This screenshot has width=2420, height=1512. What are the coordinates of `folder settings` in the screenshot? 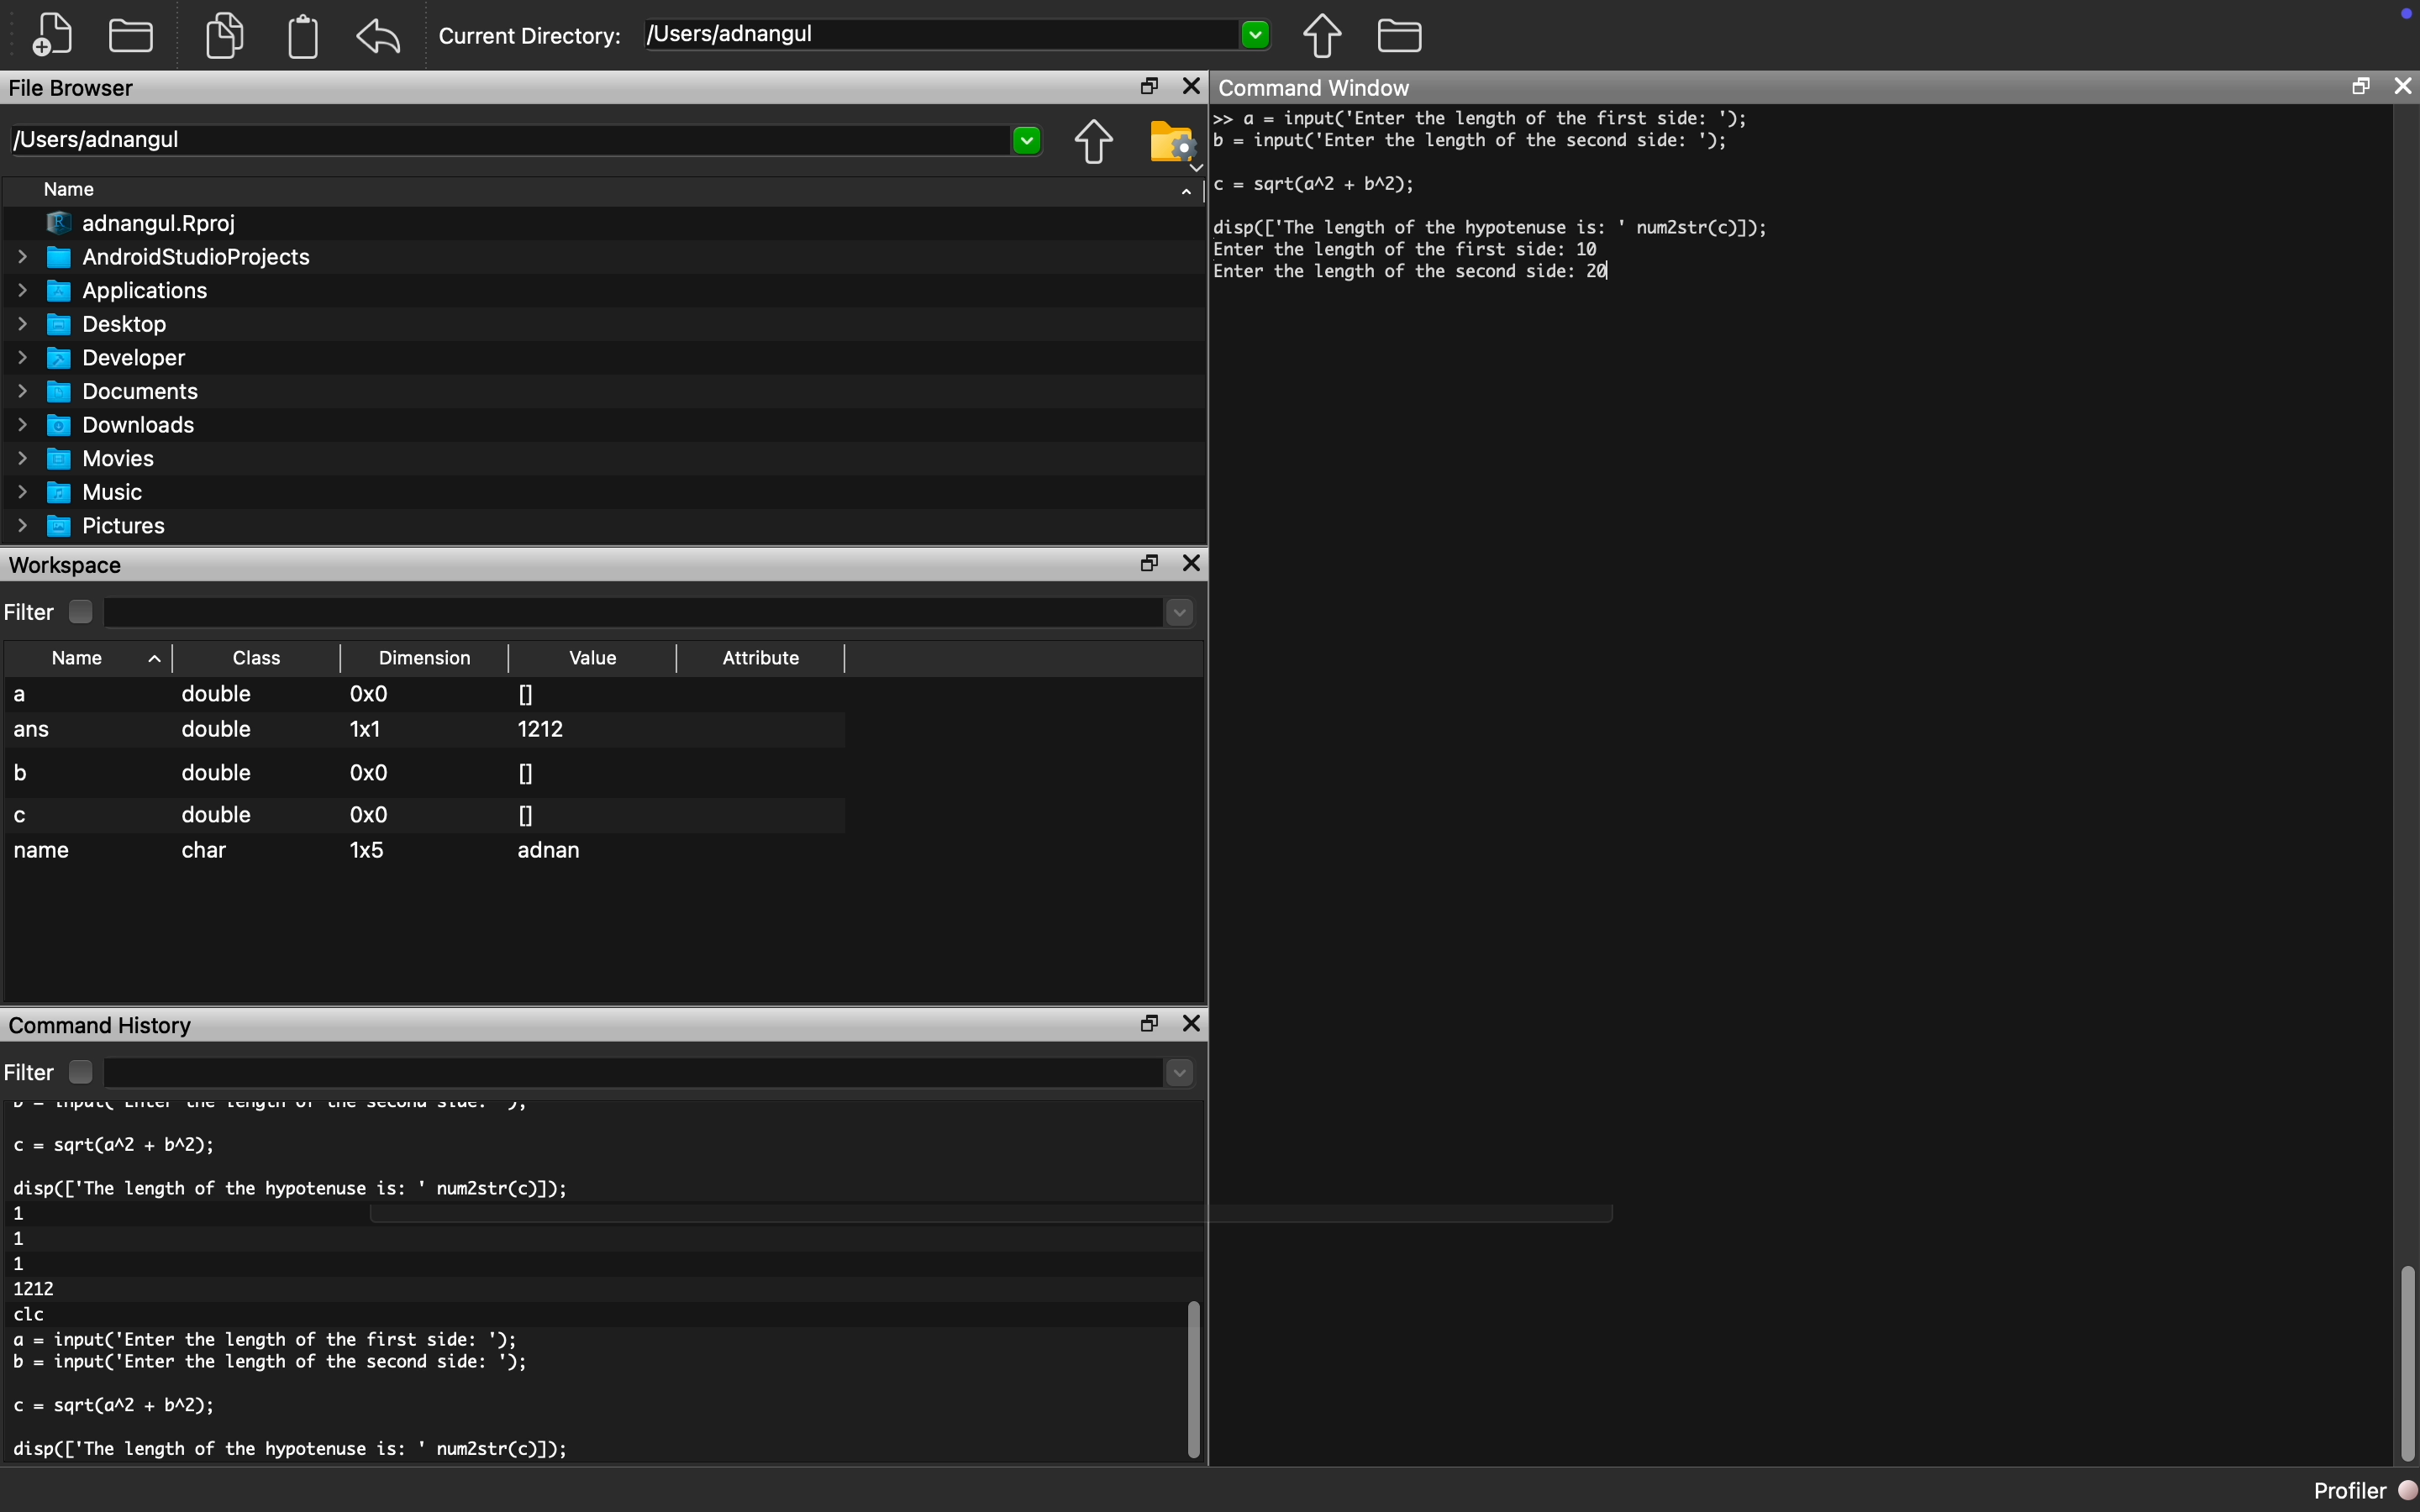 It's located at (1173, 142).